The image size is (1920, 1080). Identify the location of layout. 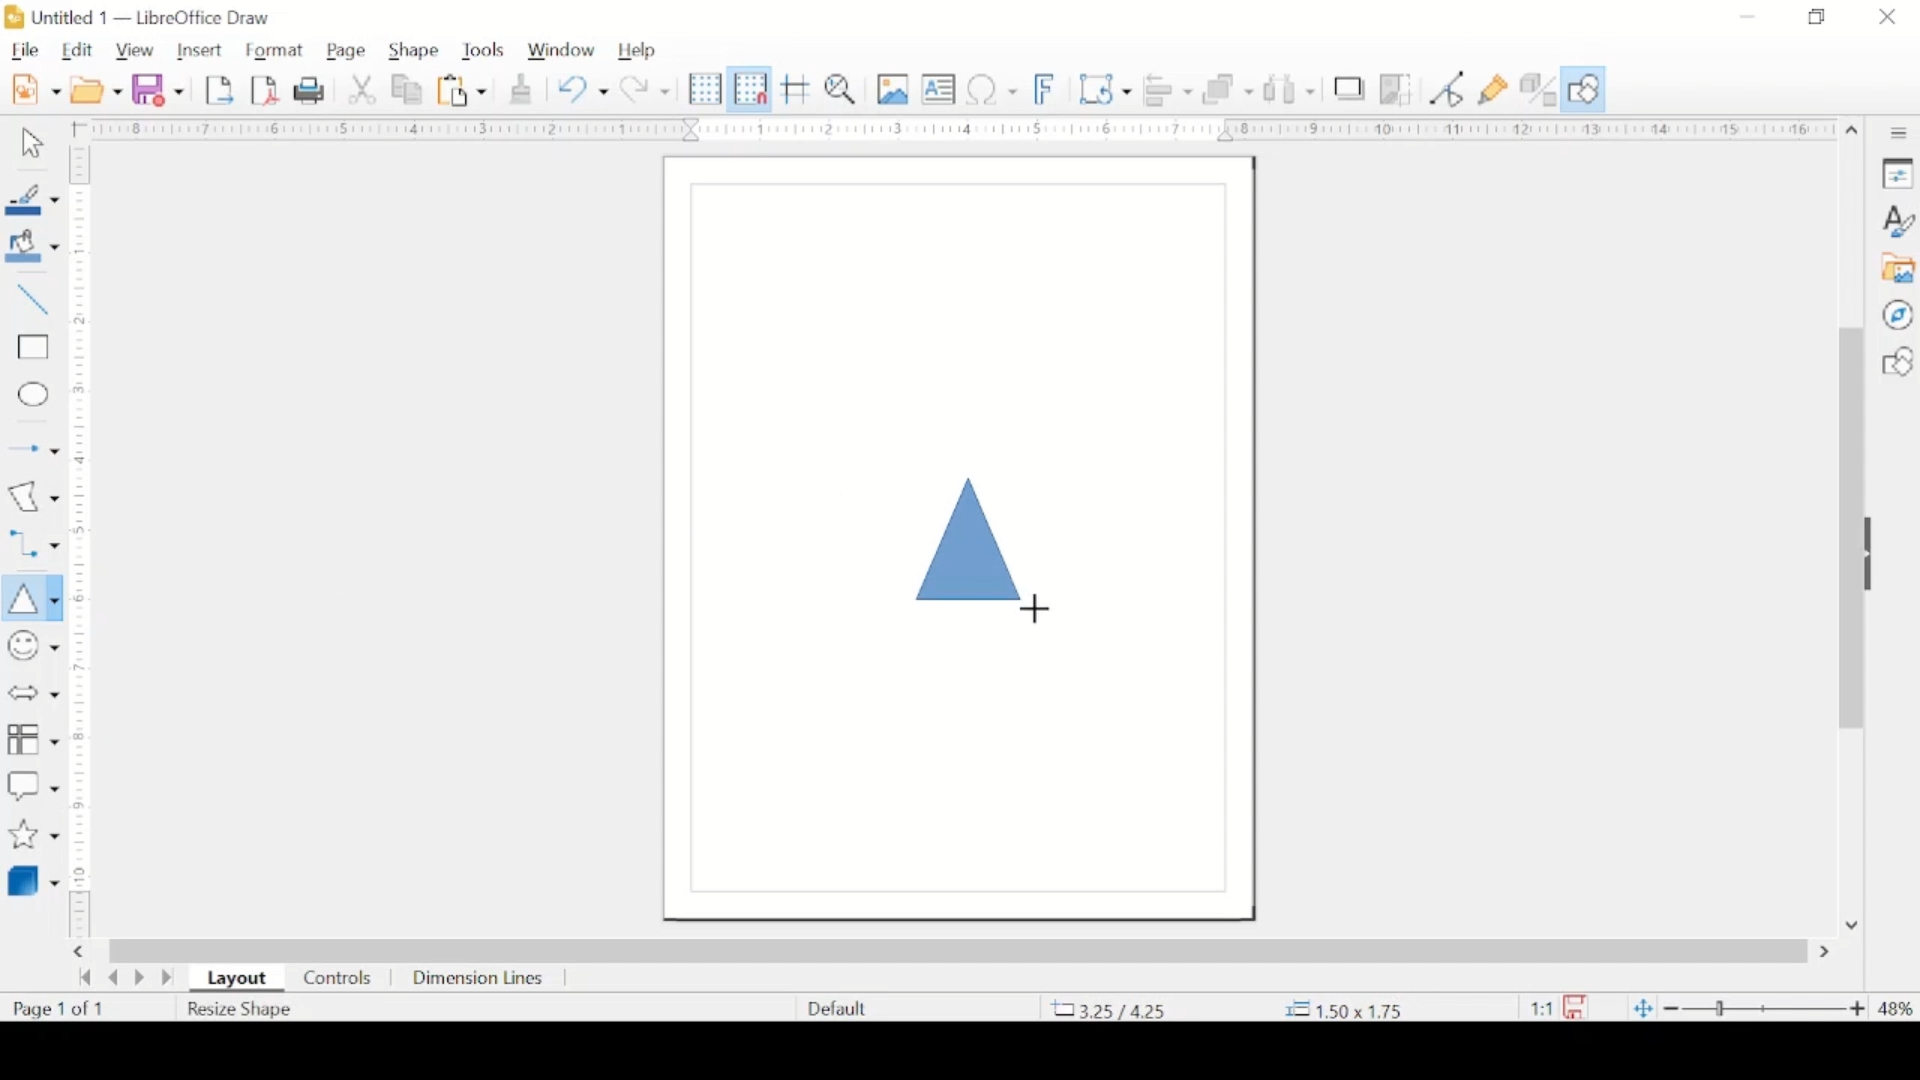
(236, 979).